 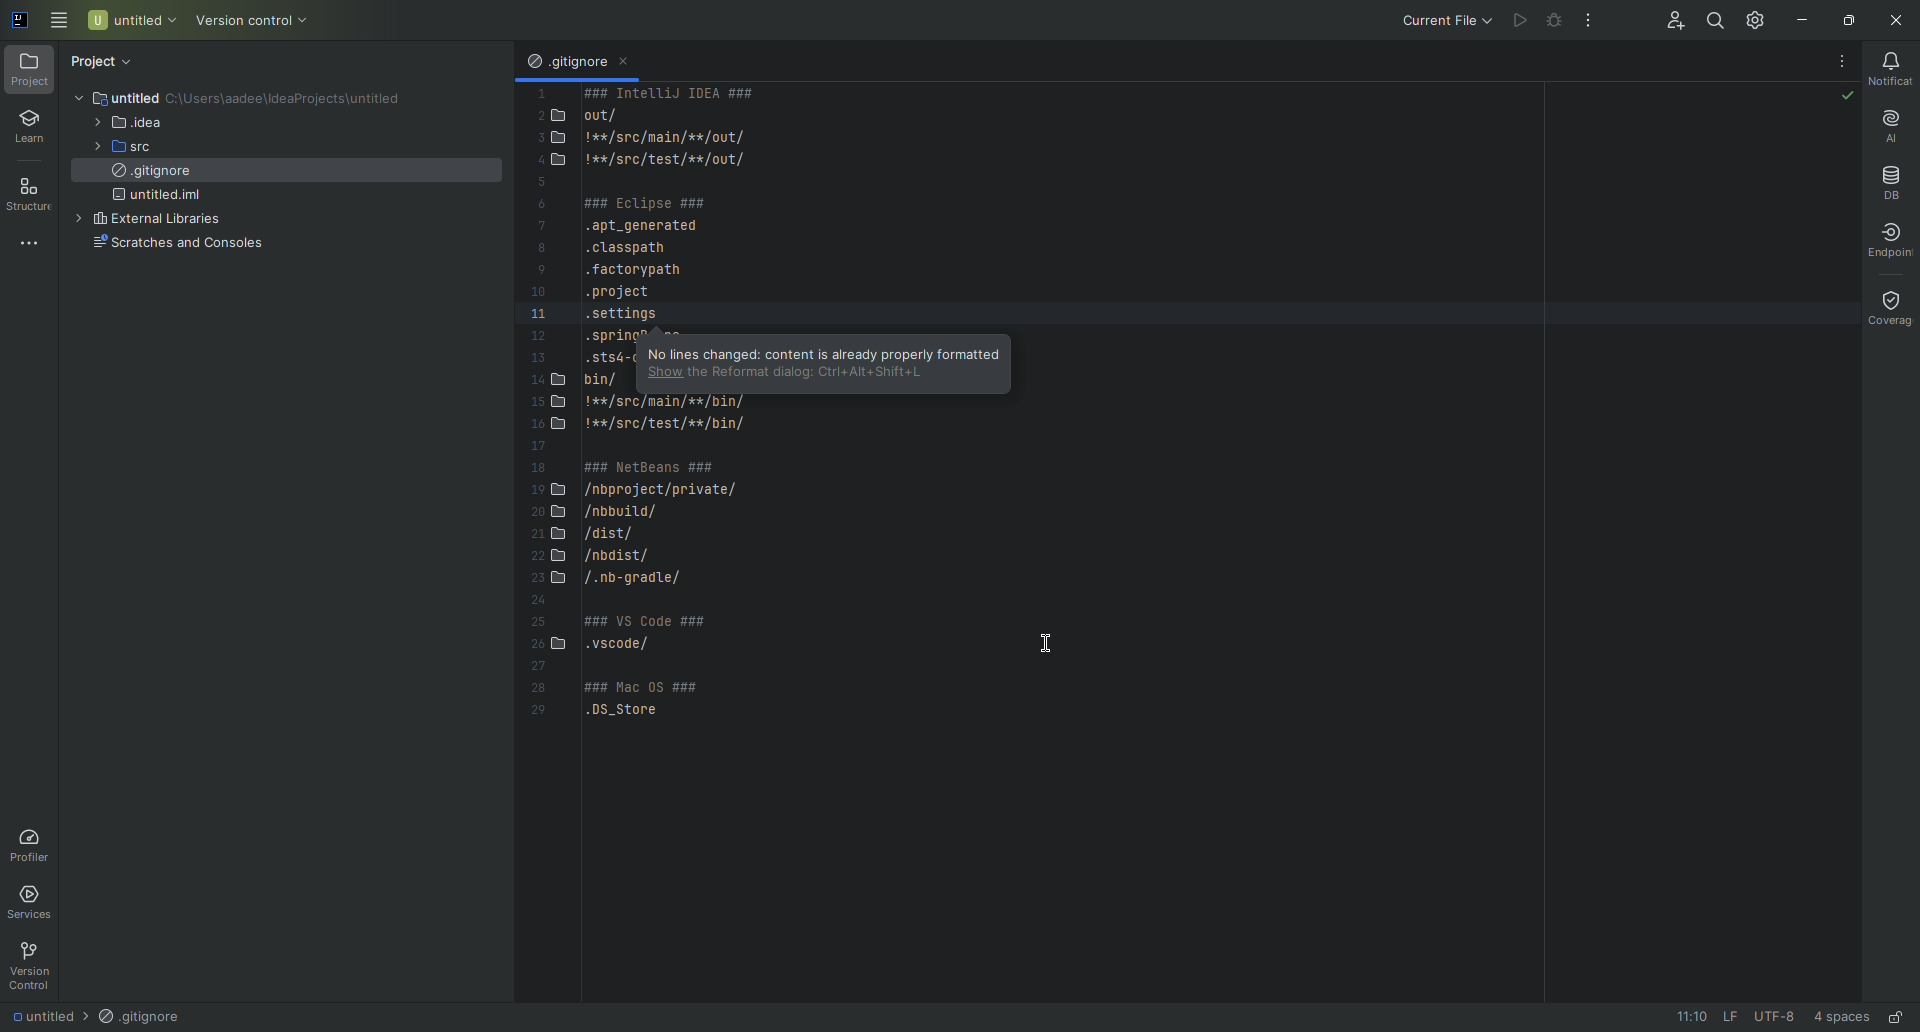 I want to click on Code With Me, so click(x=1662, y=19).